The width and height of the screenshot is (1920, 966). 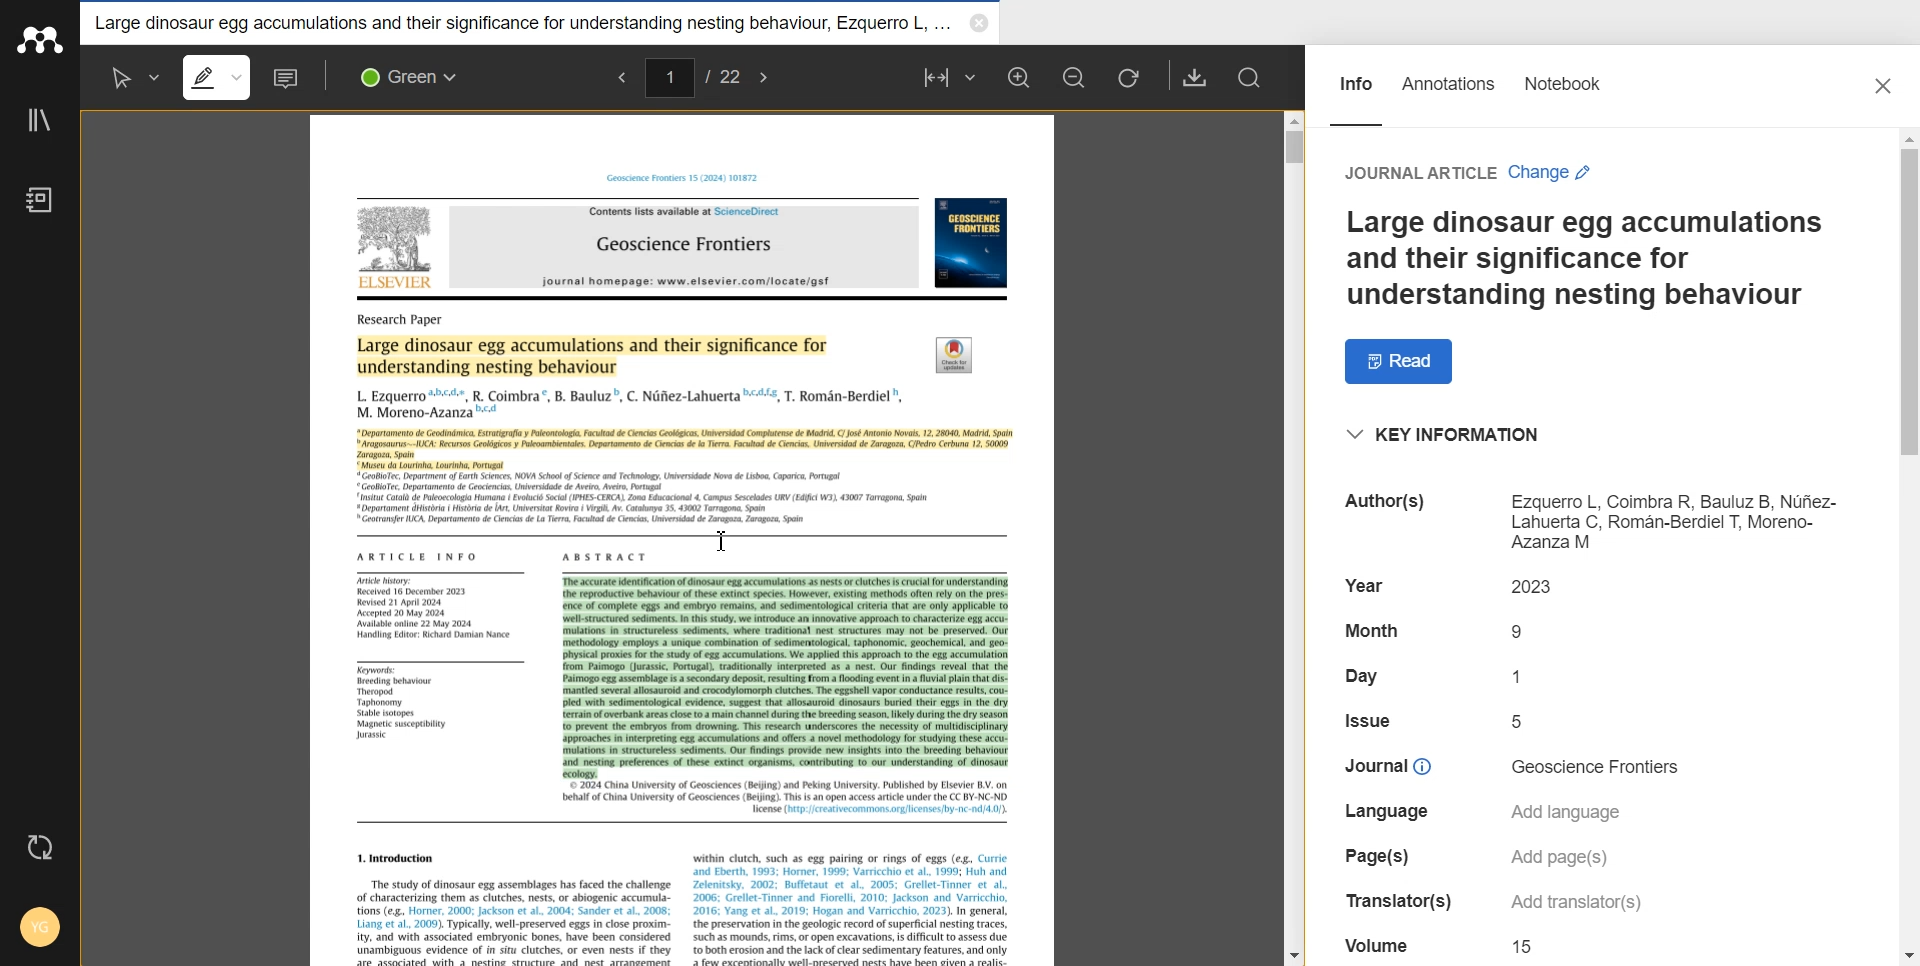 I want to click on text, so click(x=1368, y=720).